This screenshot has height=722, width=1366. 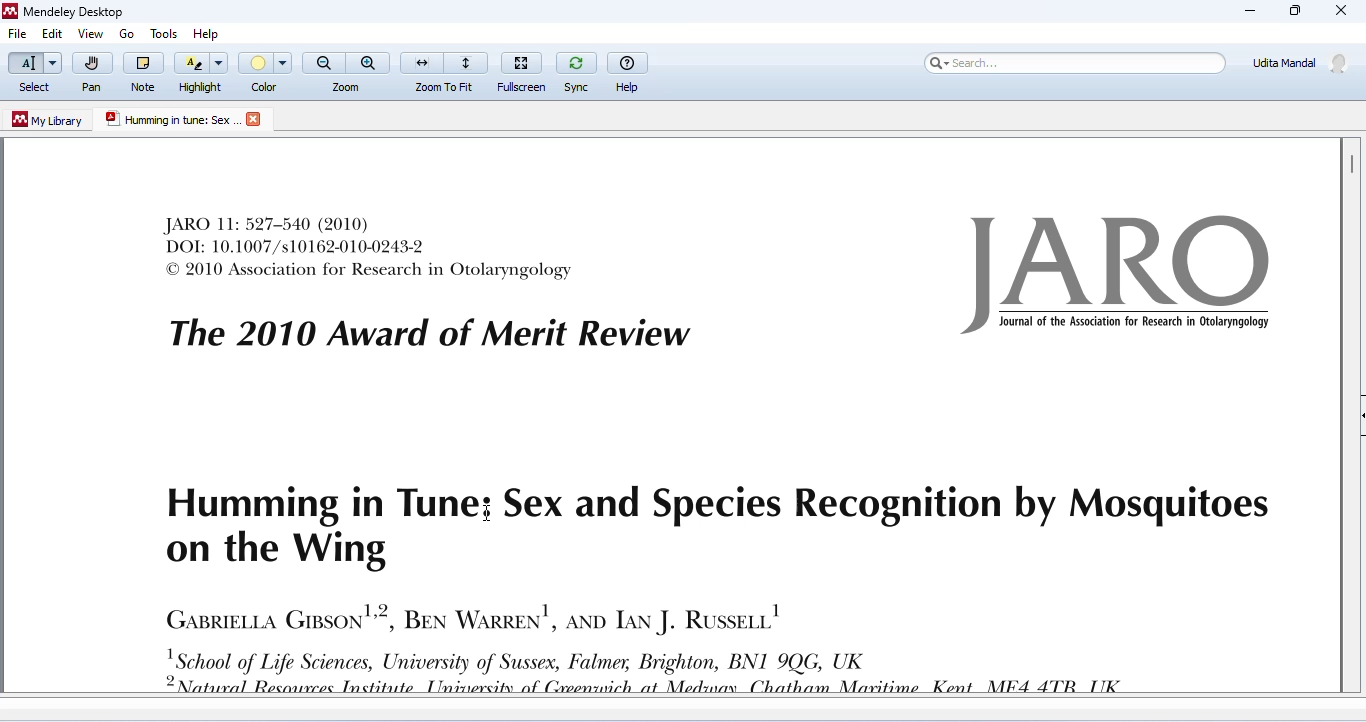 I want to click on tab name :Humming in tune: Sex and species recognition by mosquitoes on the wing, so click(x=171, y=120).